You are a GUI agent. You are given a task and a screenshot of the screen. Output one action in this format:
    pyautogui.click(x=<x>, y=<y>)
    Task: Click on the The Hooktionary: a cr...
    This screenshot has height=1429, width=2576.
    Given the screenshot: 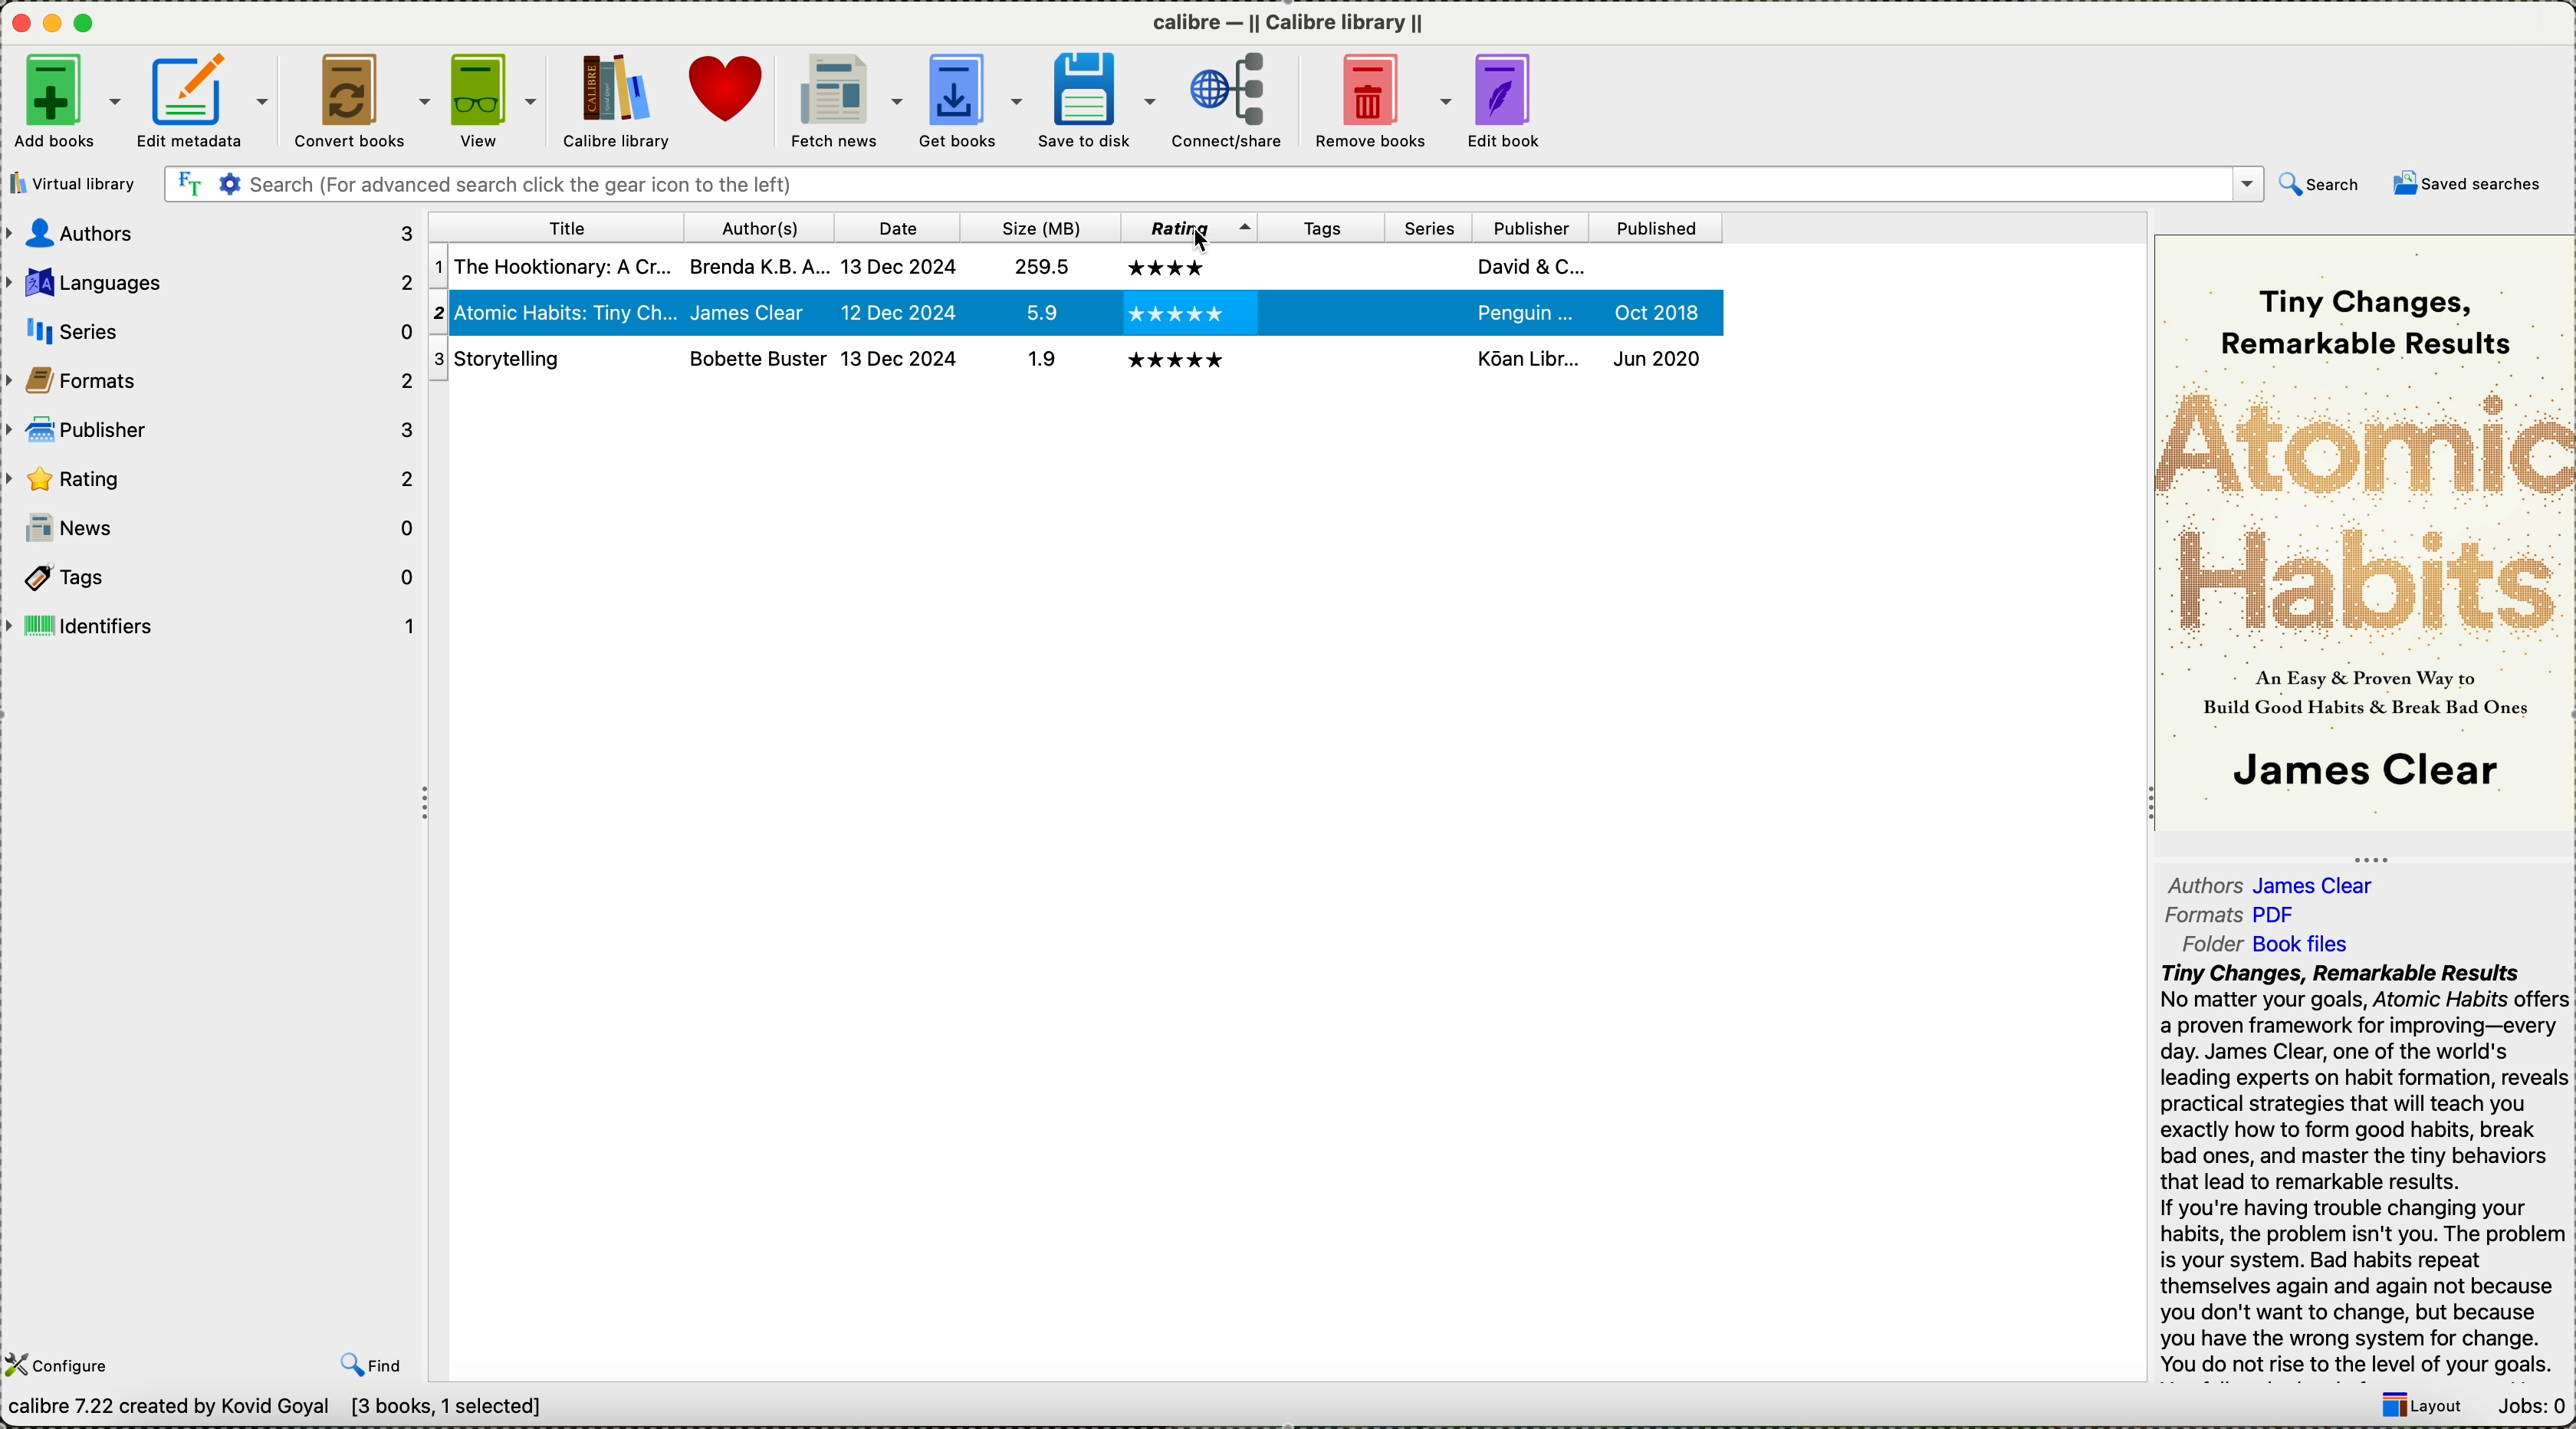 What is the action you would take?
    pyautogui.click(x=550, y=314)
    